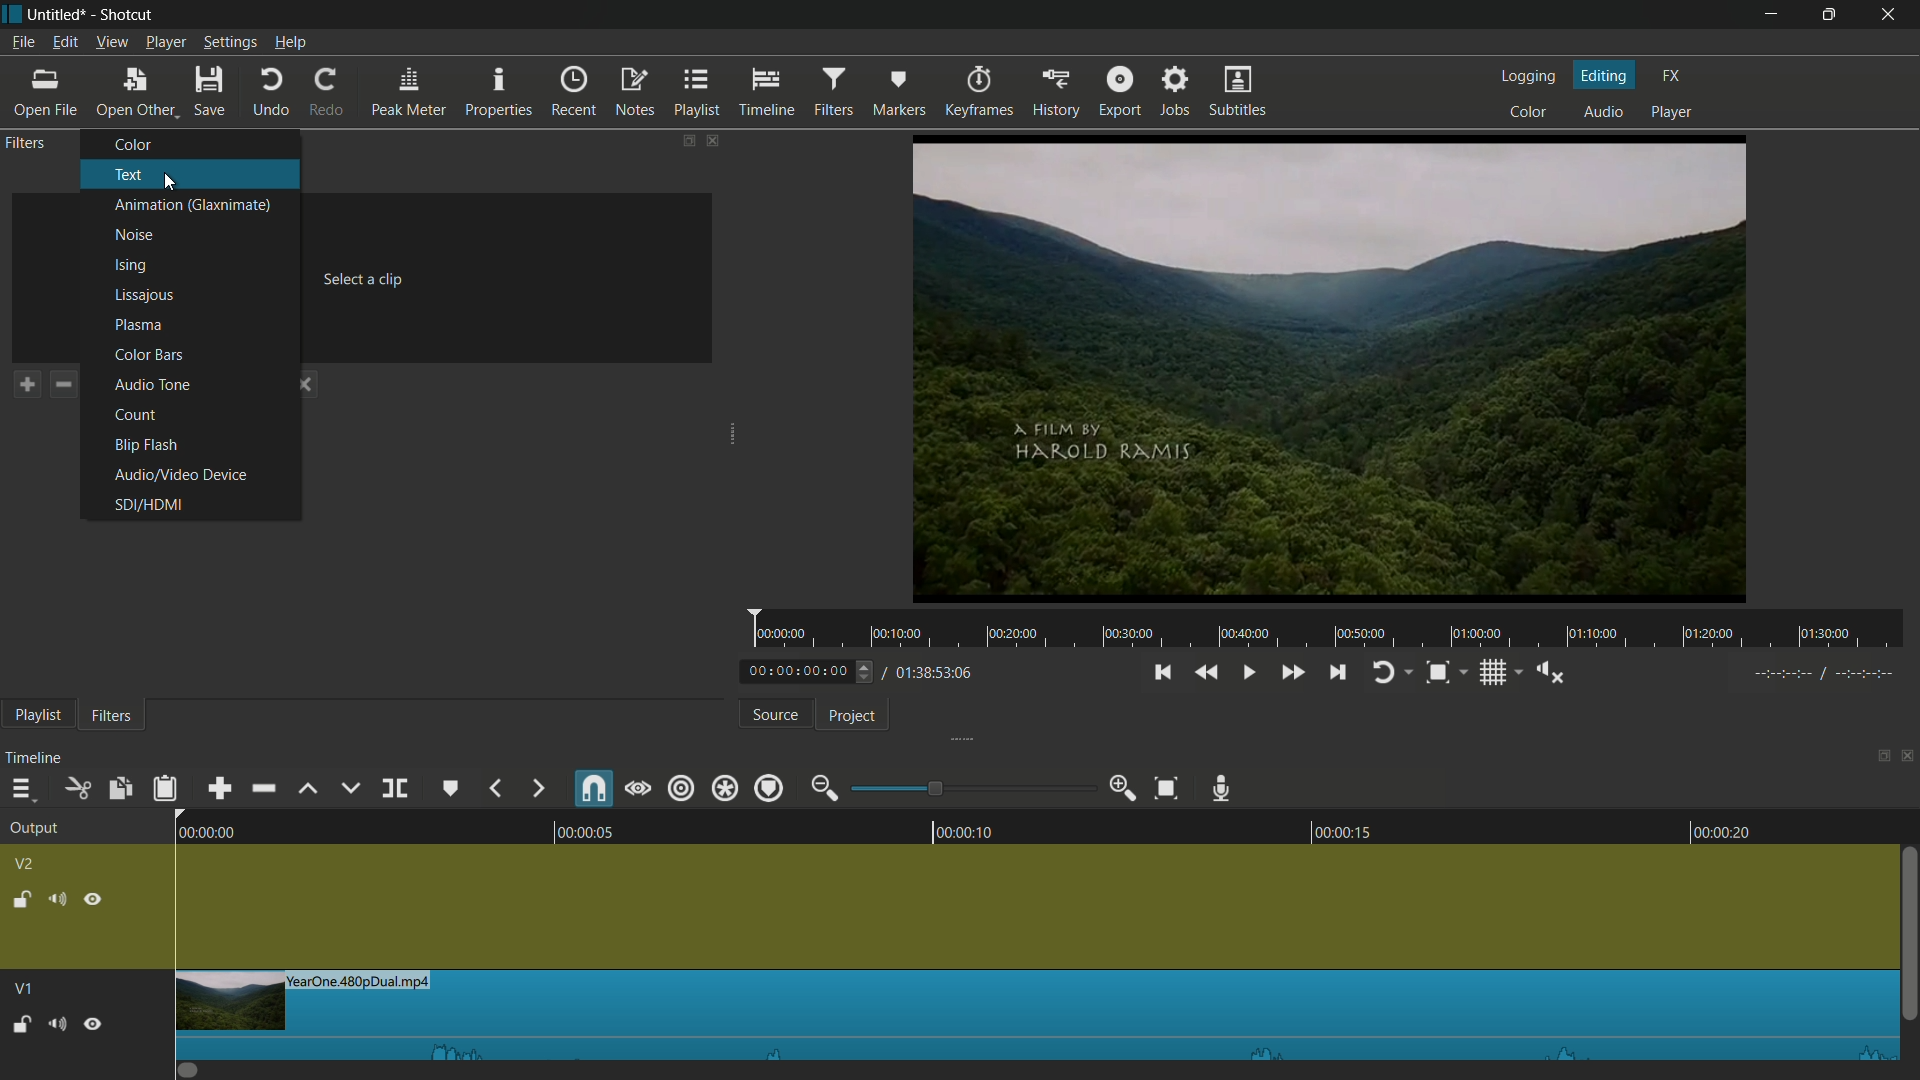  I want to click on export, so click(1121, 92).